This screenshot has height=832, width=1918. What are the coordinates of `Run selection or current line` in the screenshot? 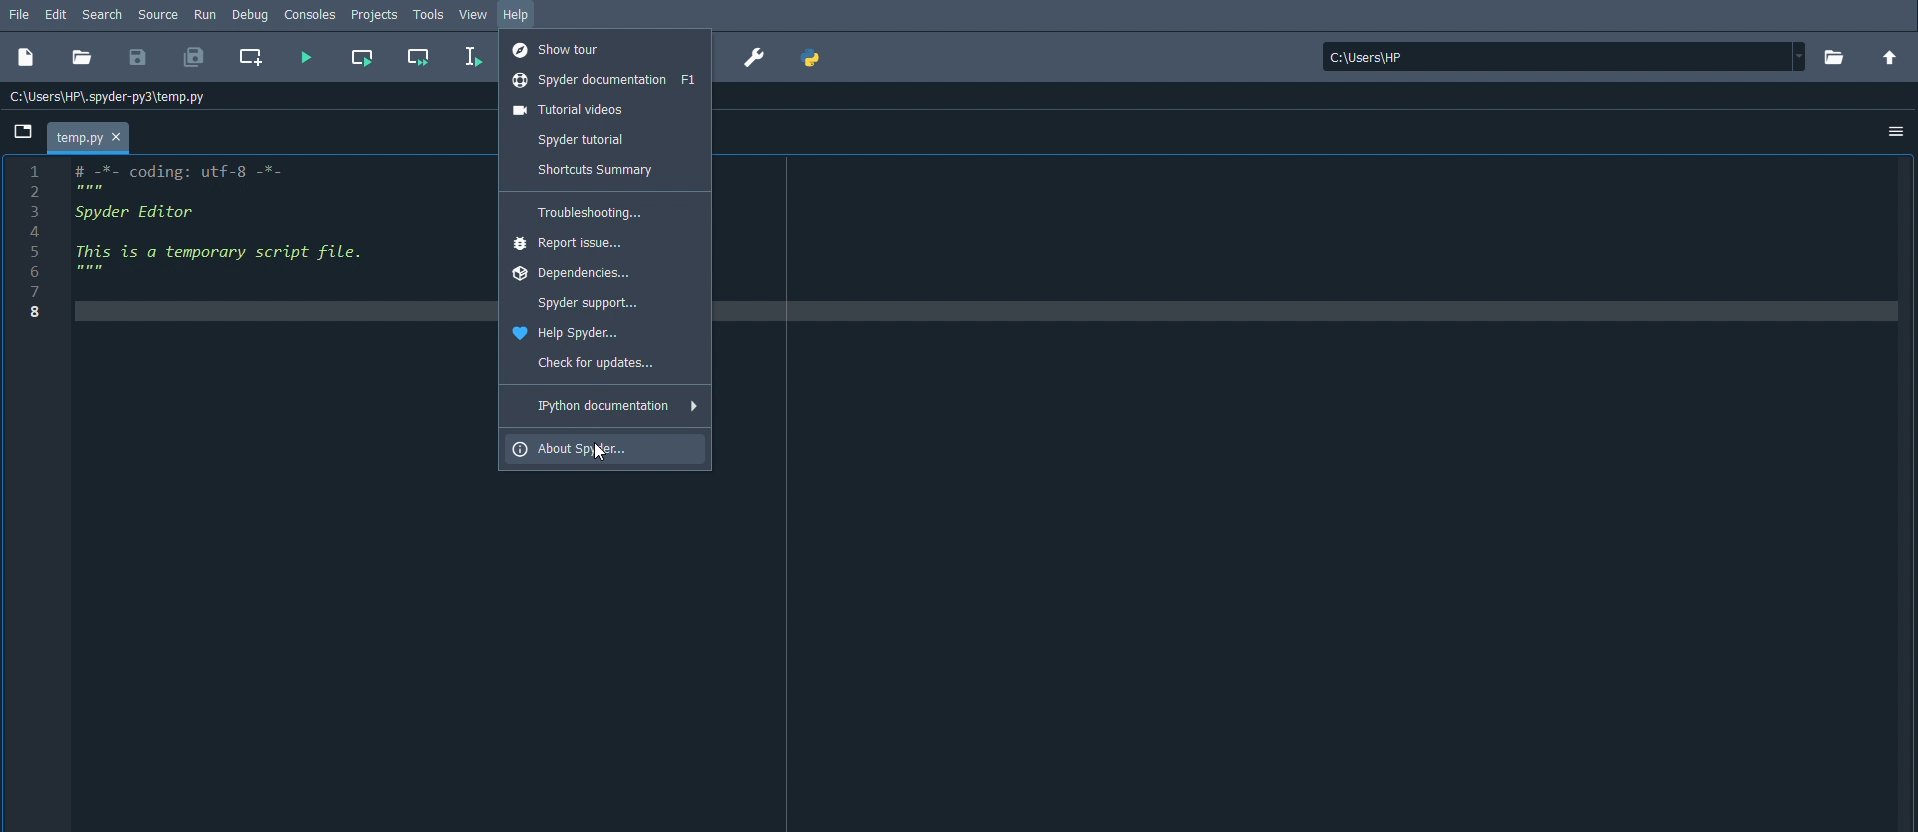 It's located at (472, 55).